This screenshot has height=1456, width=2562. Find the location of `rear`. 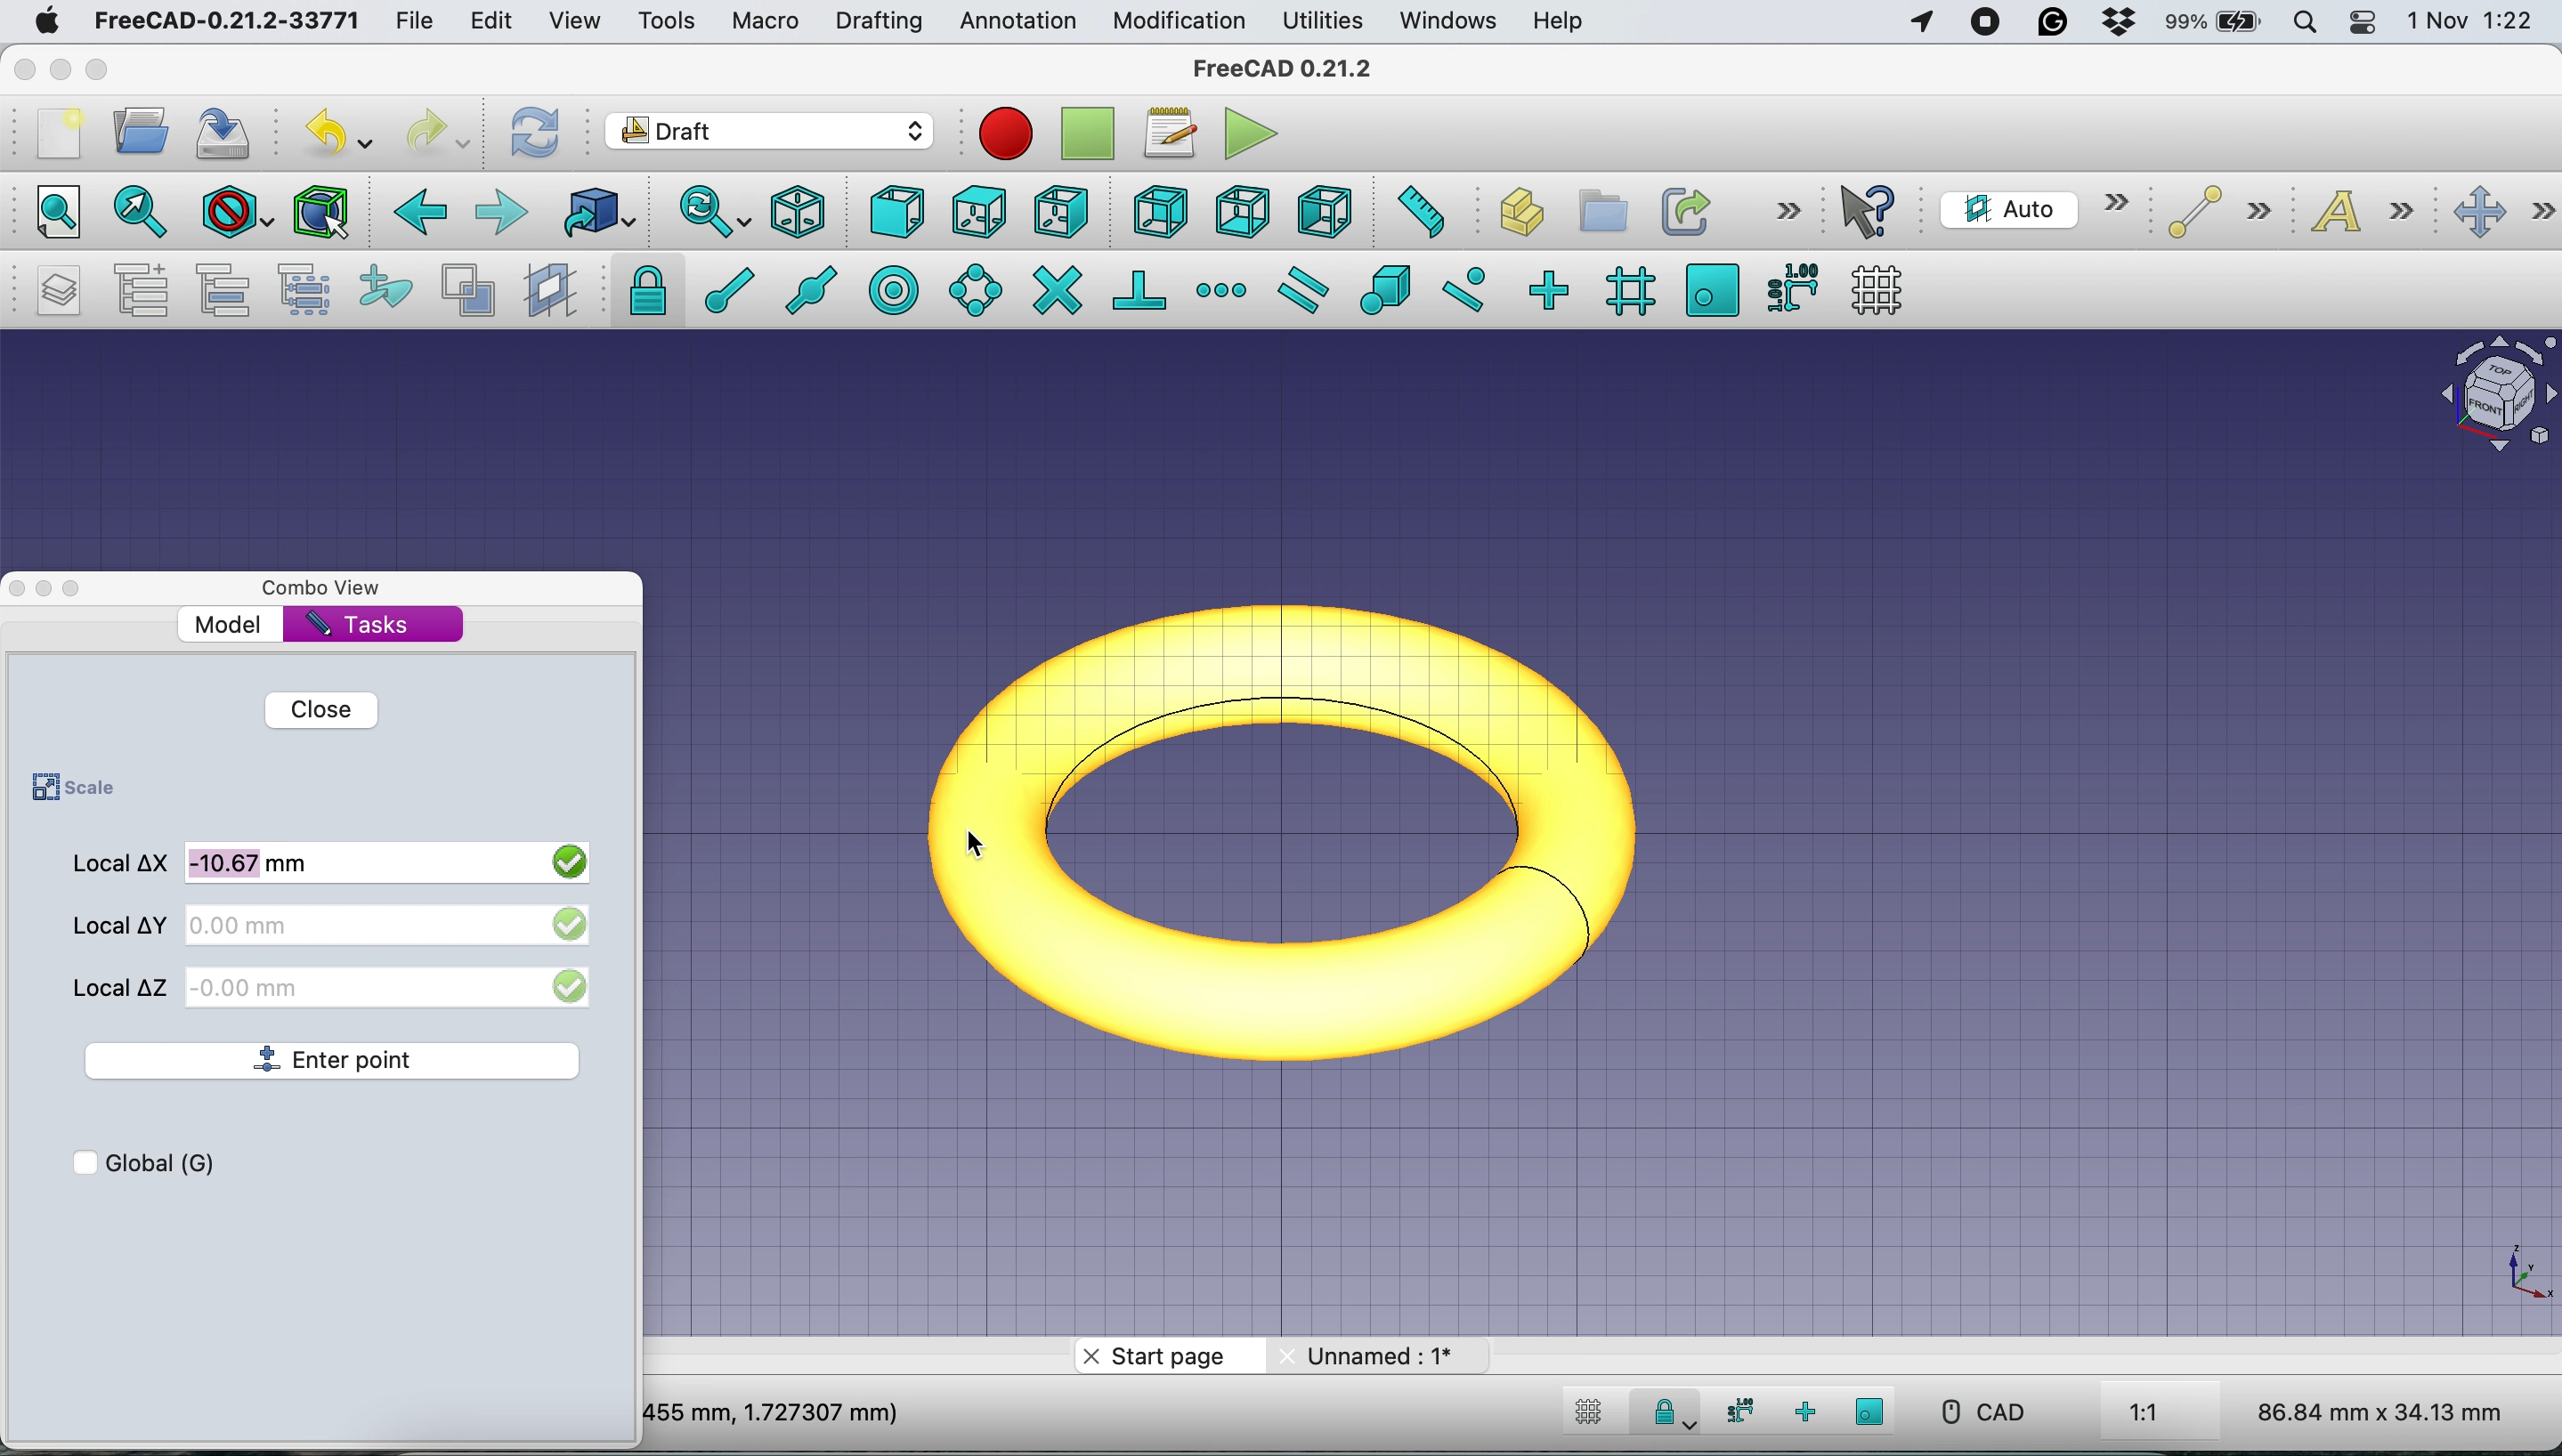

rear is located at coordinates (1157, 214).